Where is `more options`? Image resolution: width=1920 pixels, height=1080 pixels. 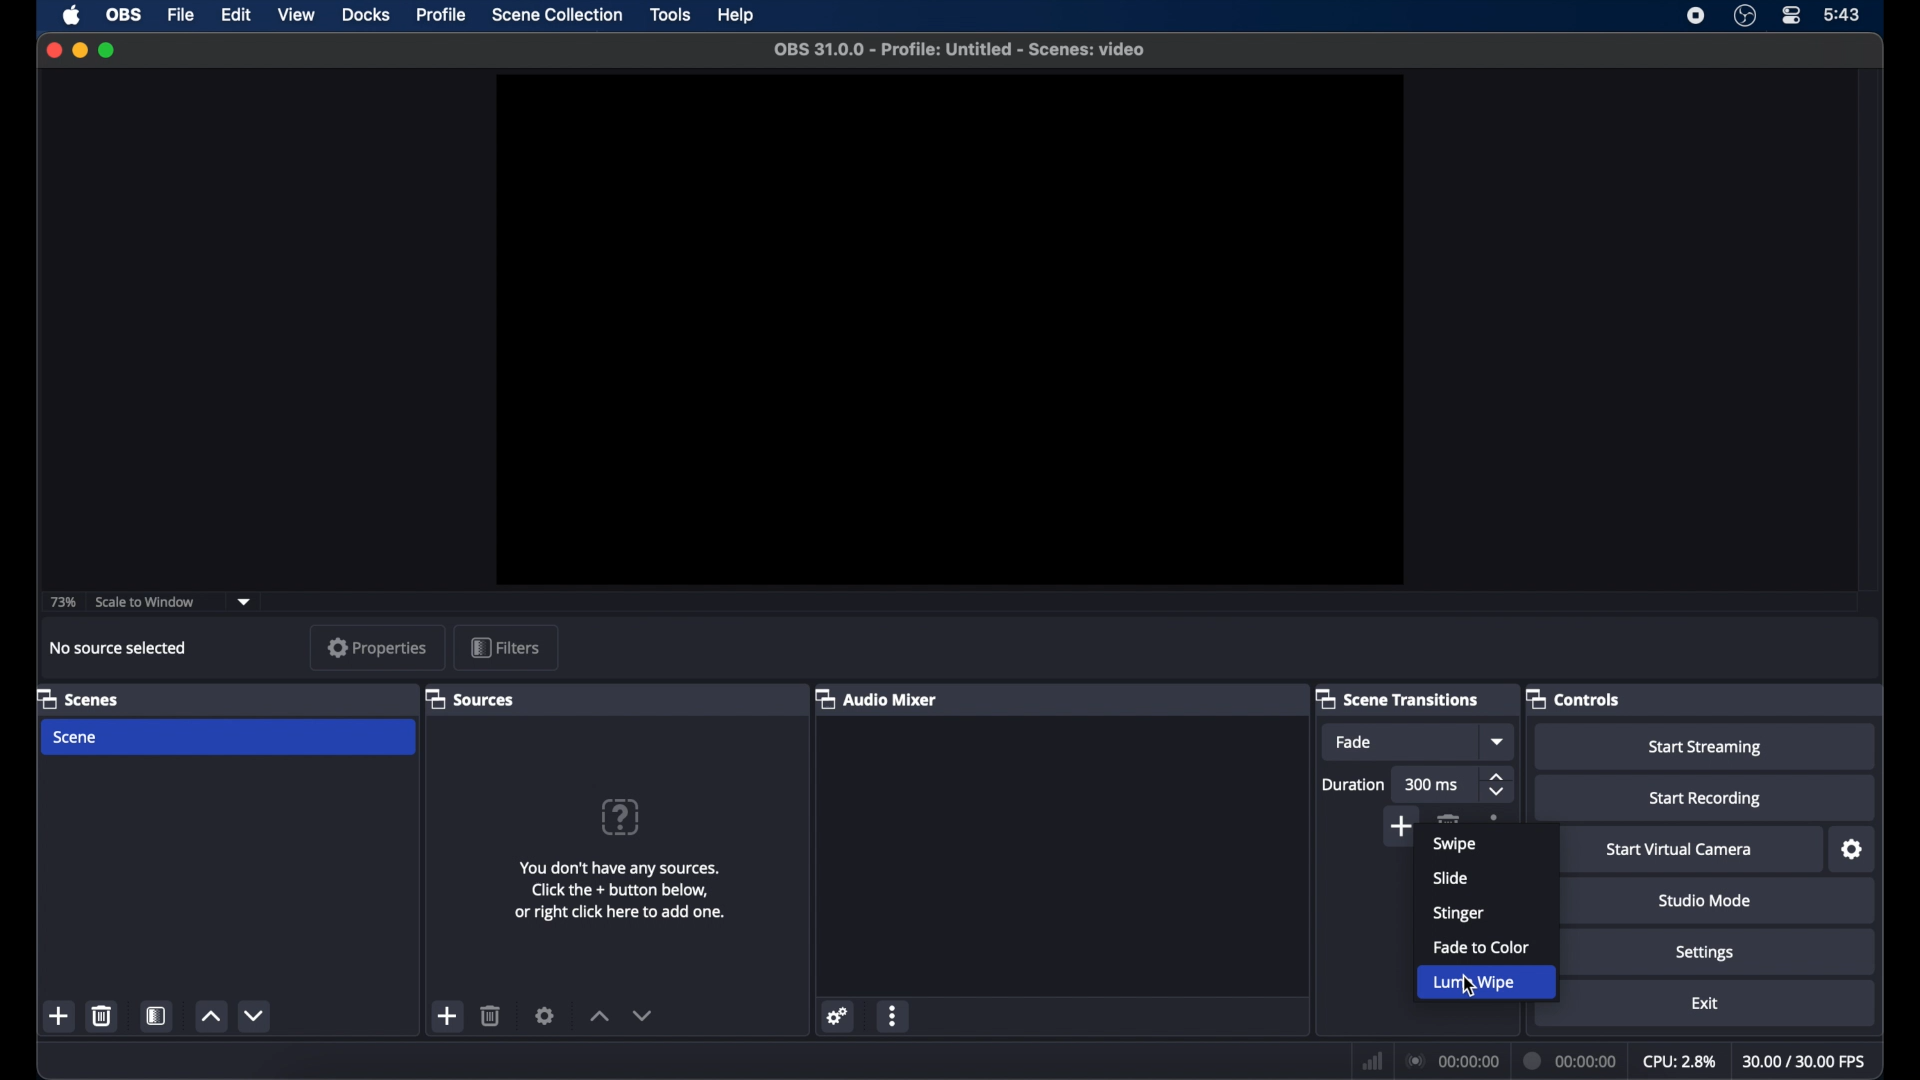 more options is located at coordinates (1495, 815).